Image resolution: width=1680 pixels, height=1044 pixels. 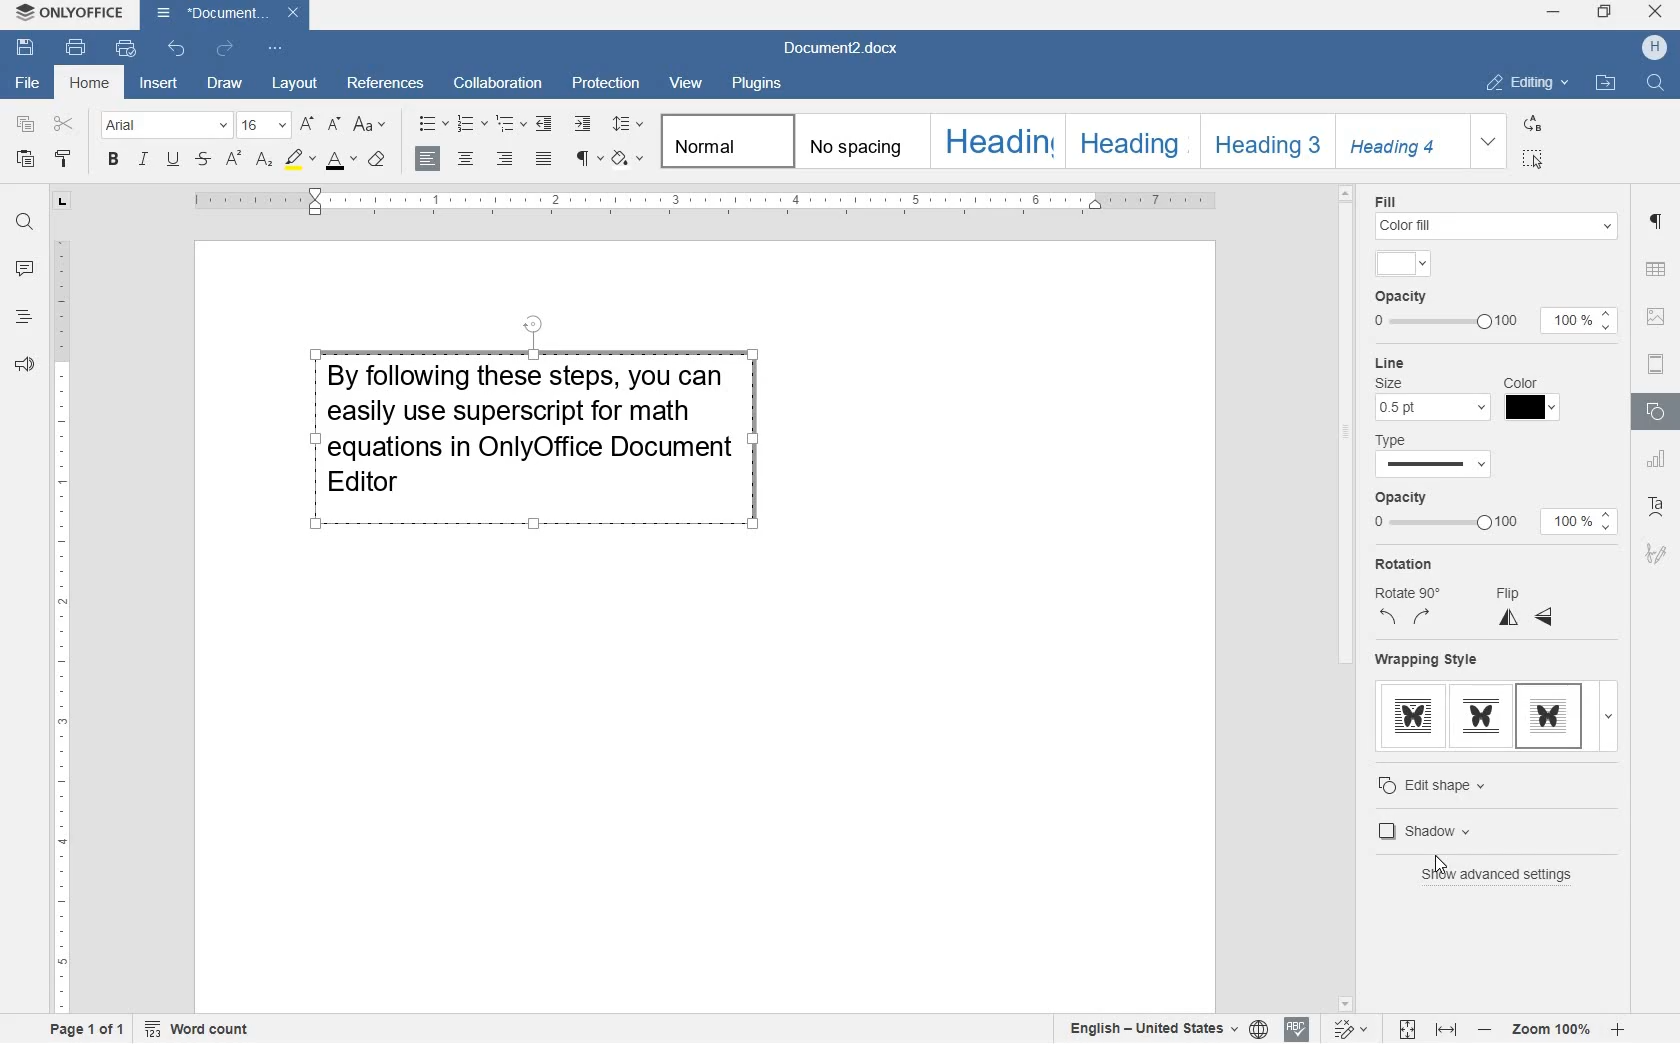 I want to click on fill color settings, so click(x=1494, y=215).